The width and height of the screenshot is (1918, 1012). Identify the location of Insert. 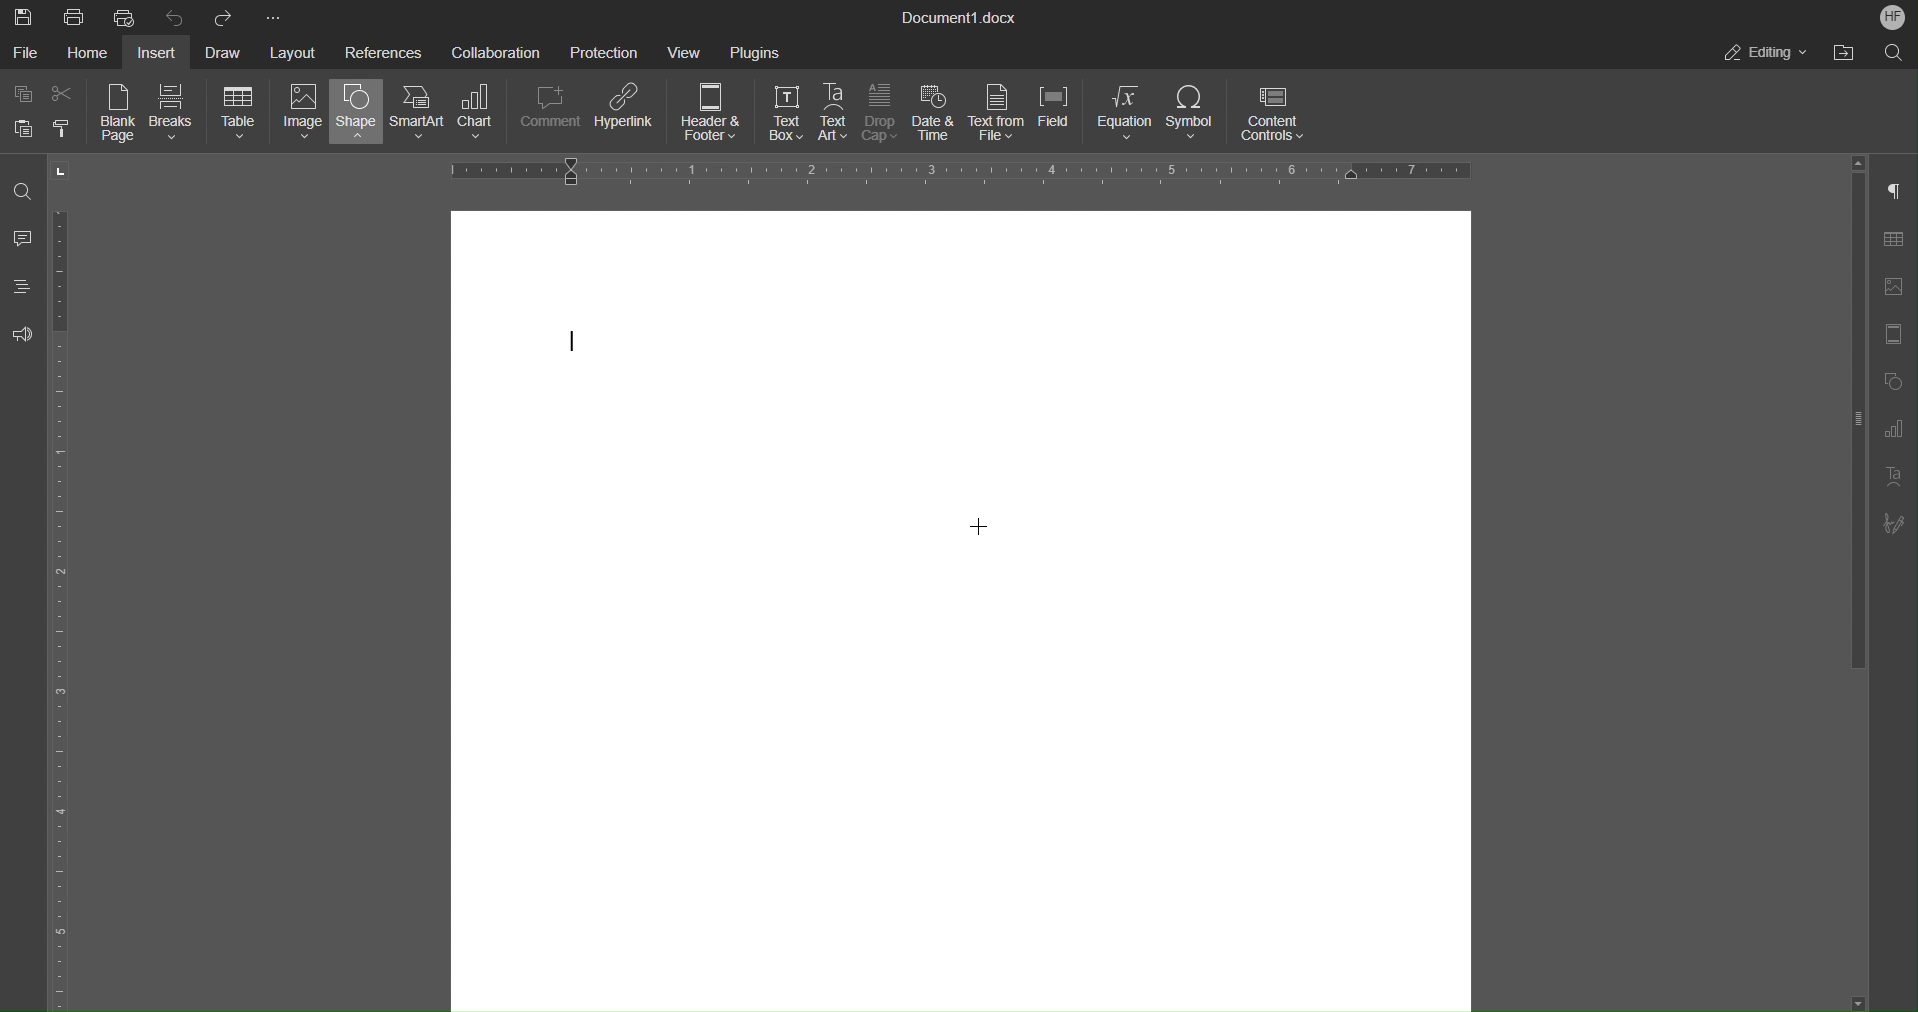
(161, 52).